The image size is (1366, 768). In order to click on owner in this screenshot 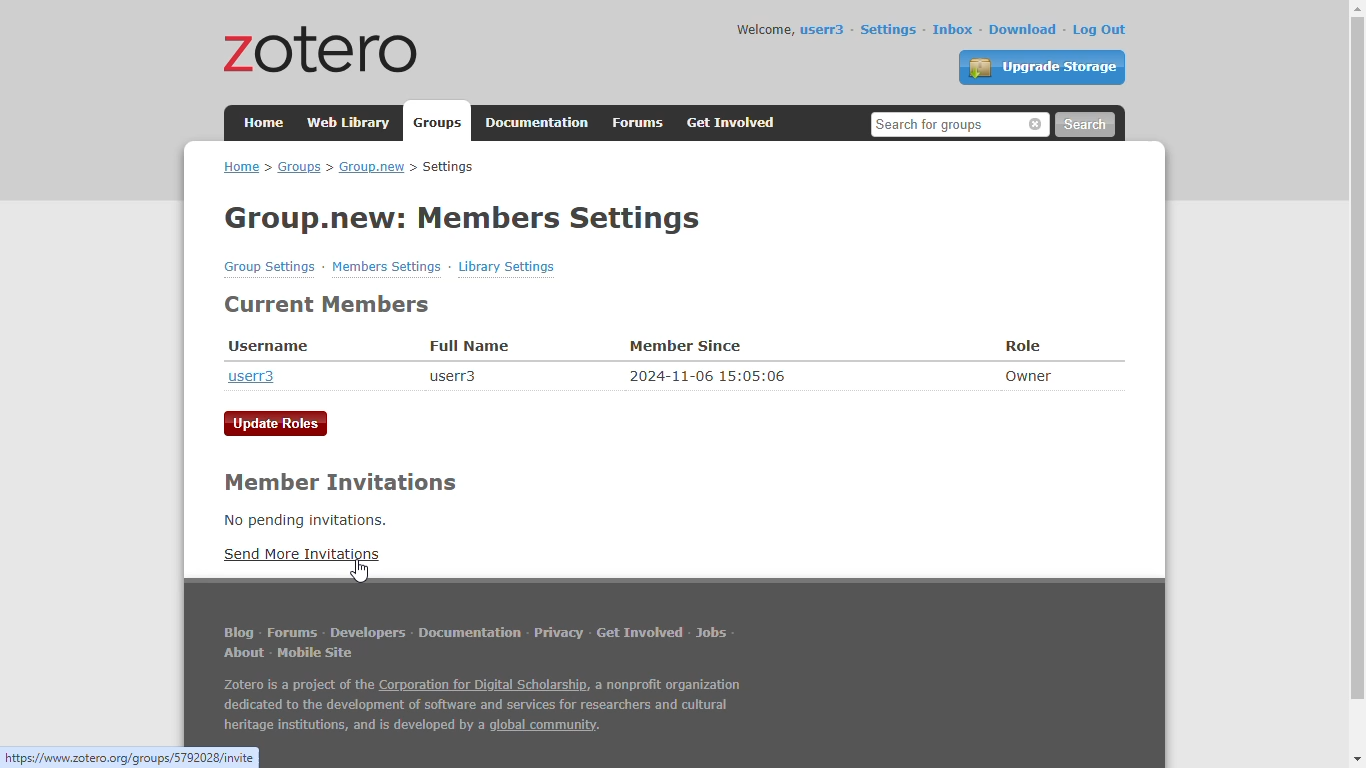, I will do `click(1029, 375)`.